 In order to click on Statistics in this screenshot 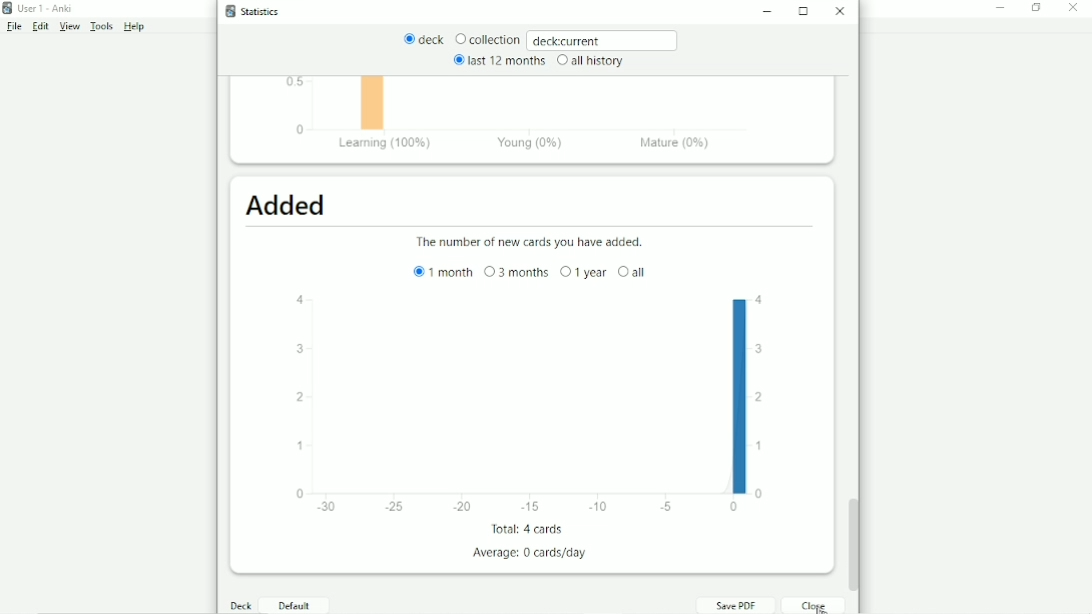, I will do `click(257, 11)`.